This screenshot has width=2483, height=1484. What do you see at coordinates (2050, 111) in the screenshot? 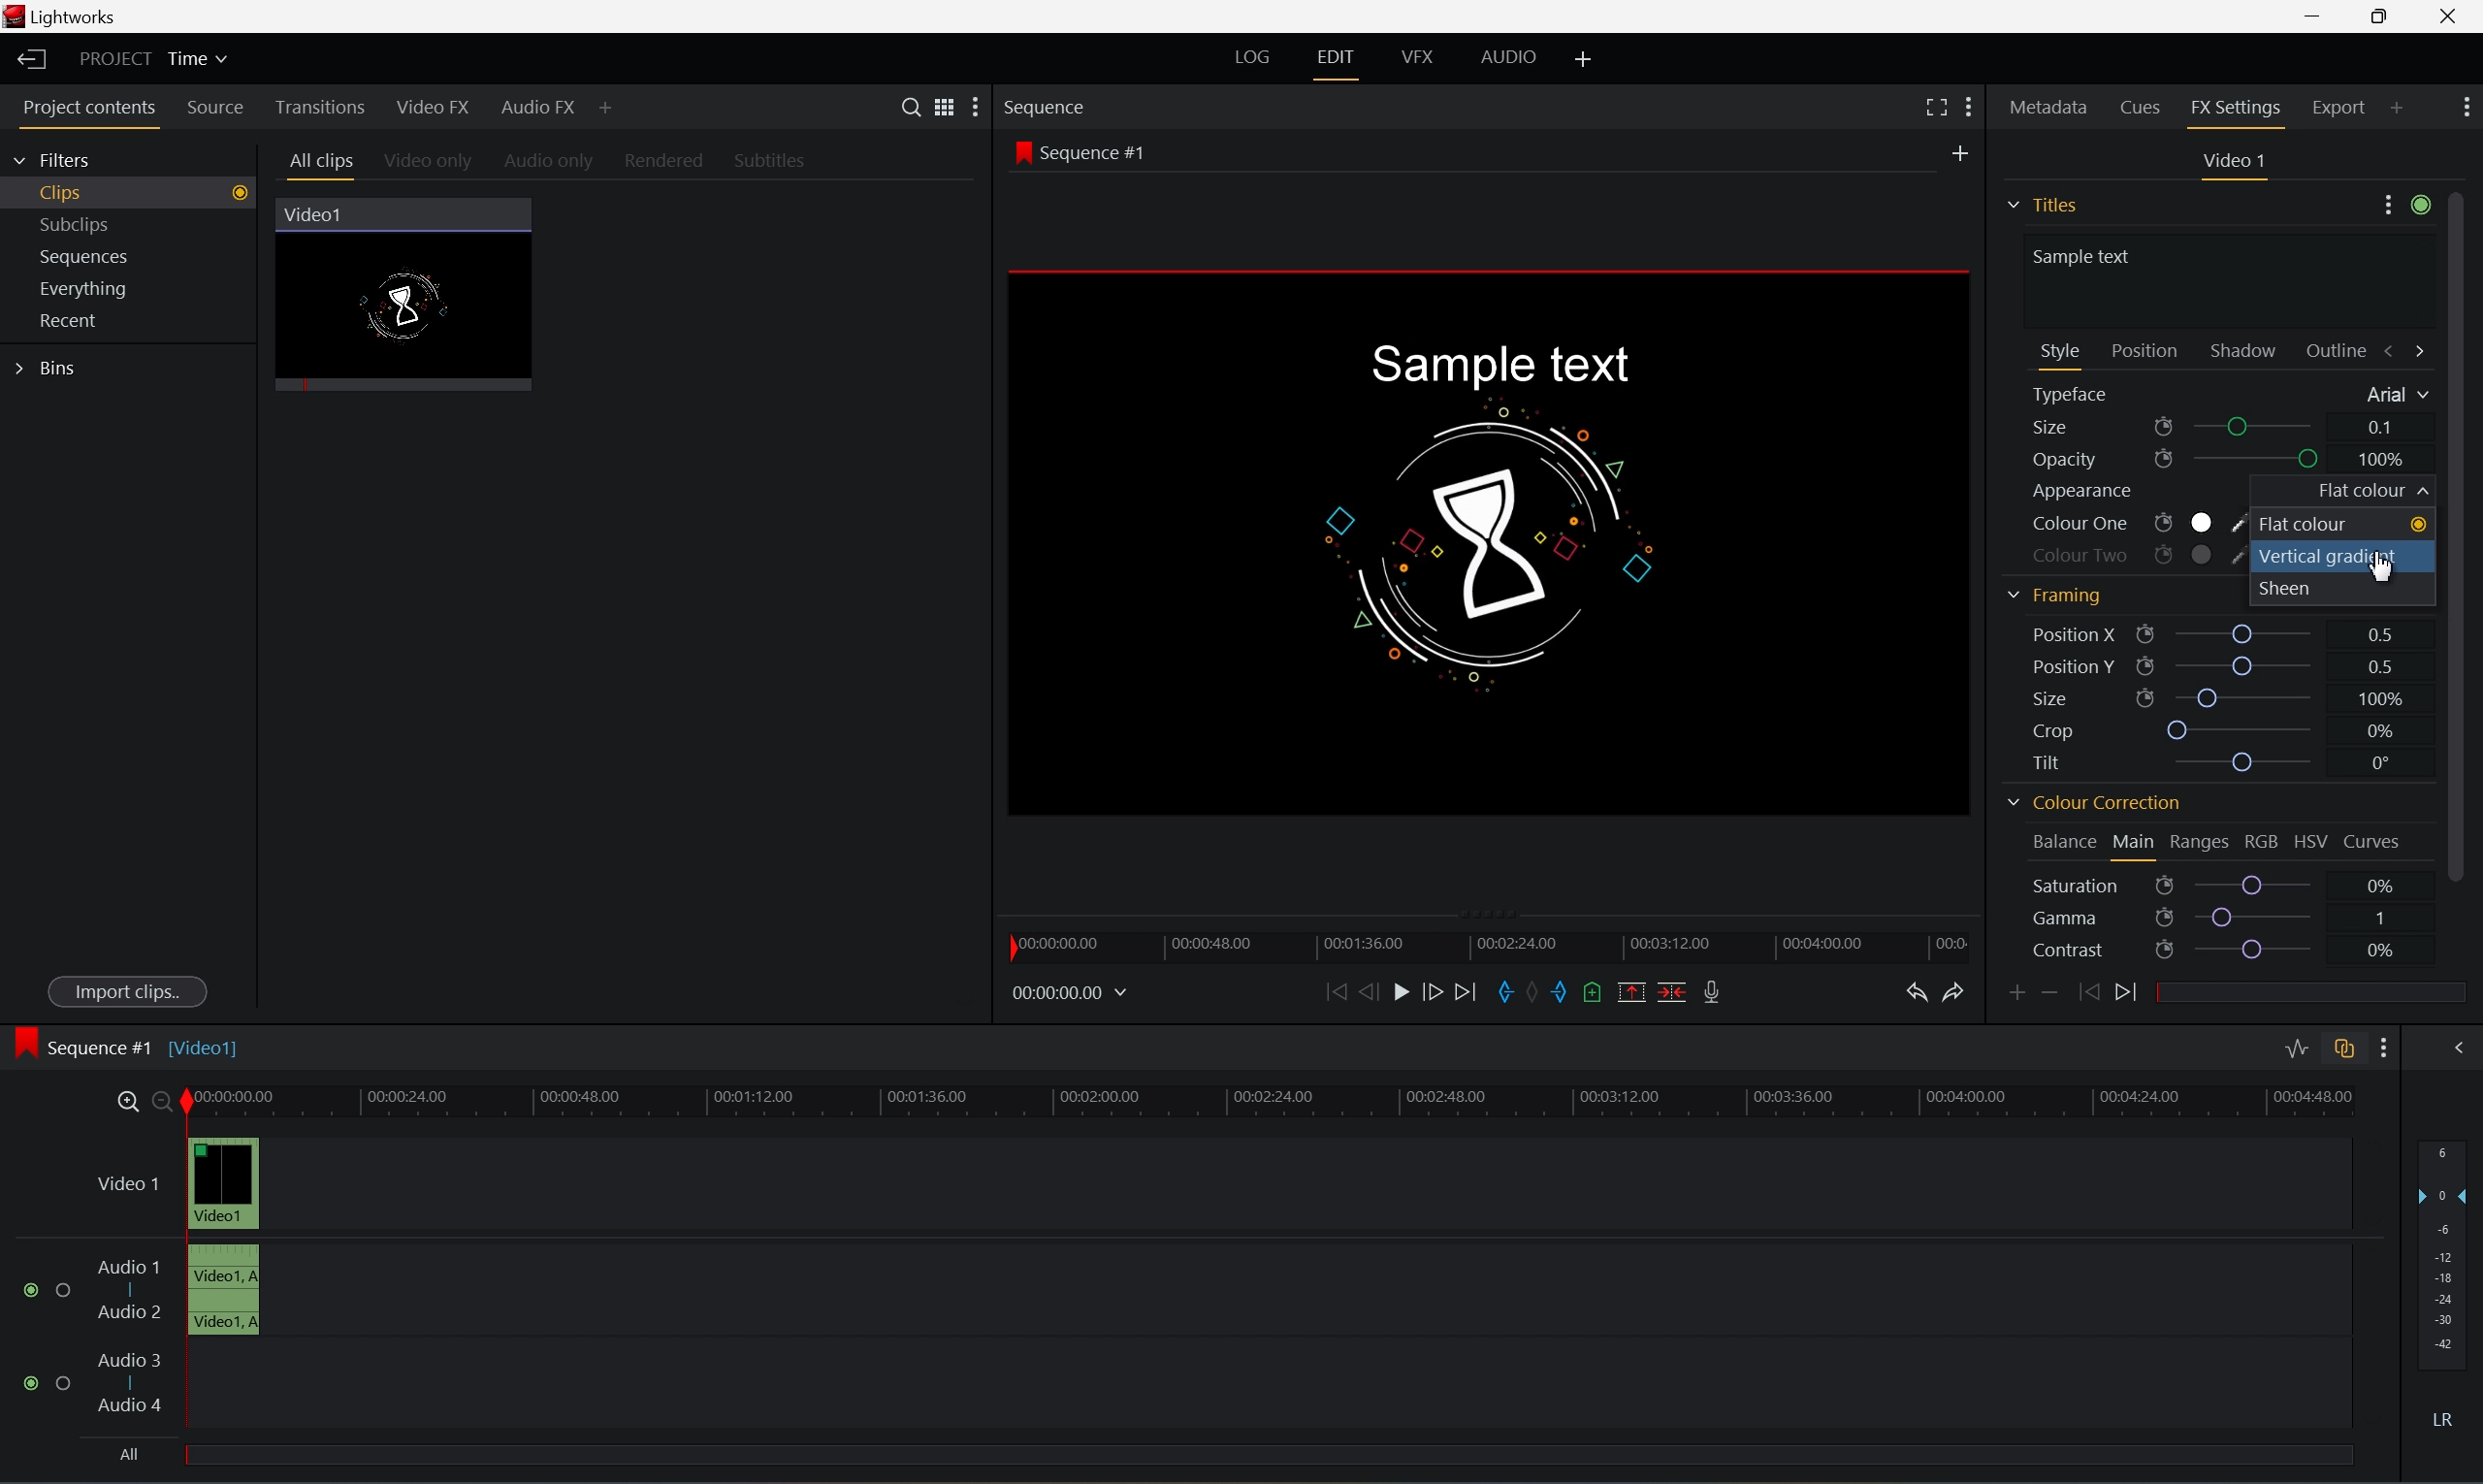
I see `metadata` at bounding box center [2050, 111].